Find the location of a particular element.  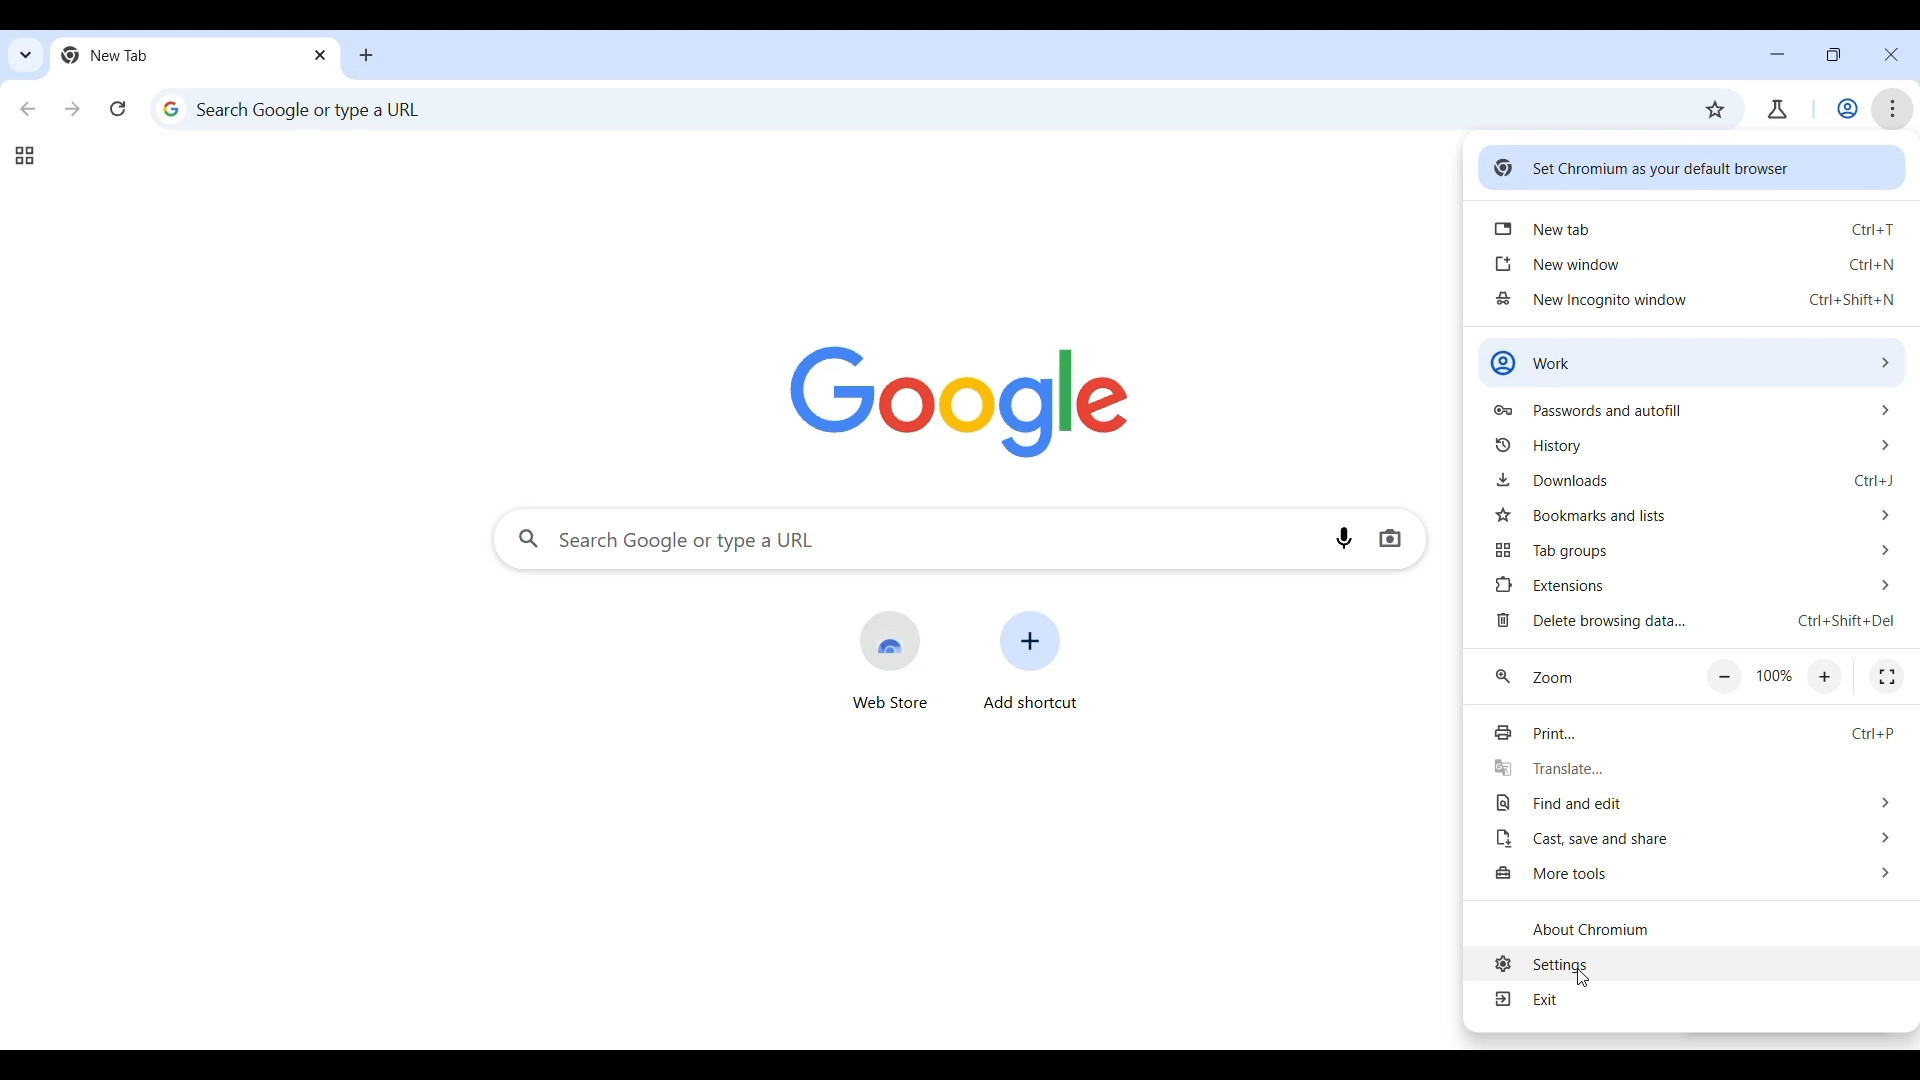

Current open tab is located at coordinates (176, 55).